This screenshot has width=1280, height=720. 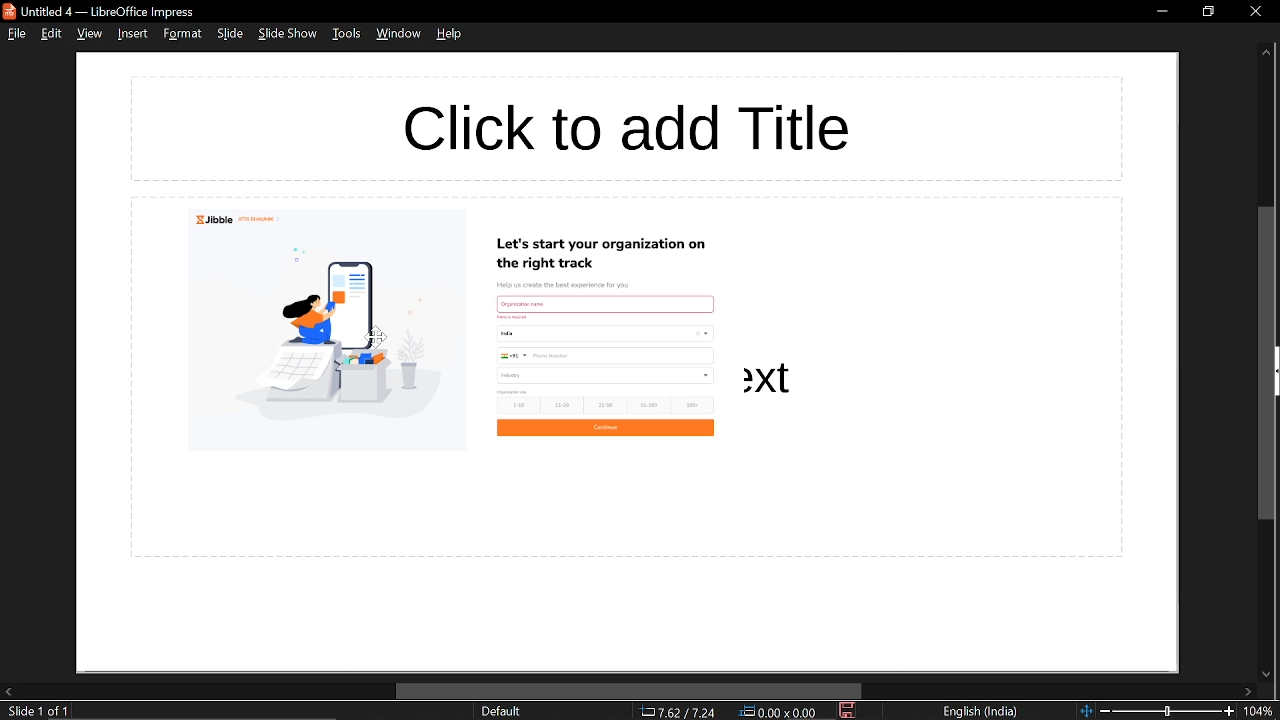 What do you see at coordinates (401, 34) in the screenshot?
I see `window` at bounding box center [401, 34].